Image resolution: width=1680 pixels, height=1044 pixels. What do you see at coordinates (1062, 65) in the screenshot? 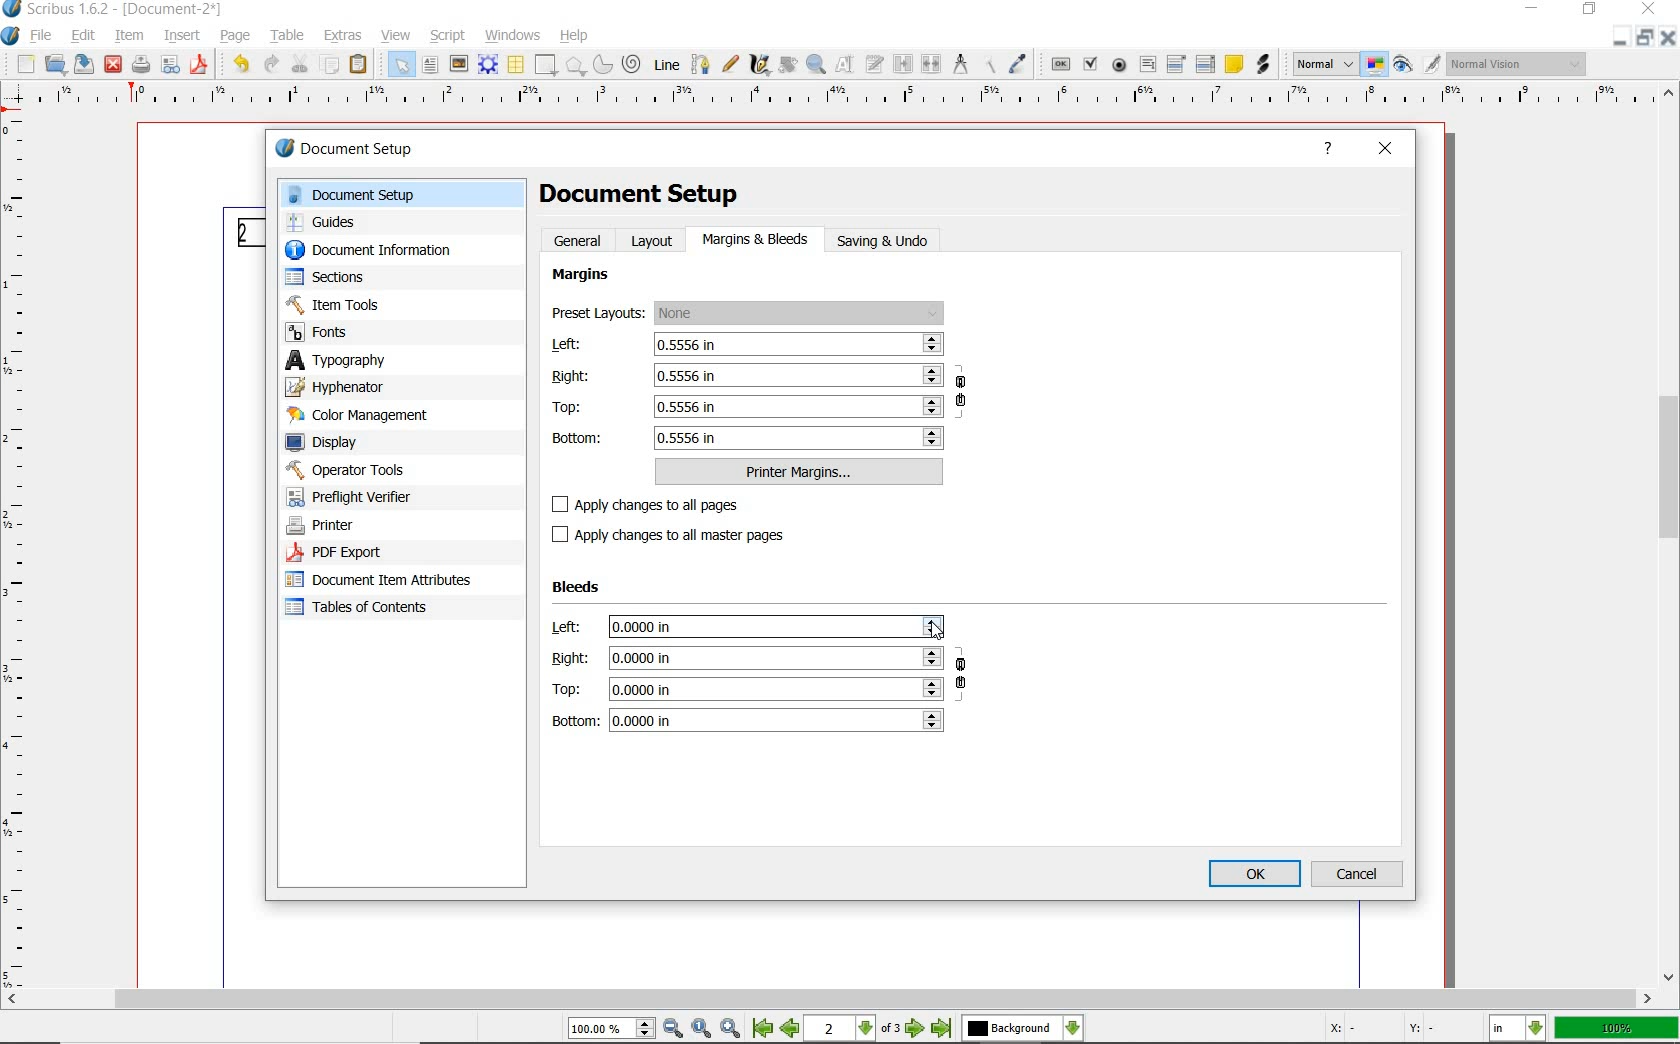
I see `pdf push button` at bounding box center [1062, 65].